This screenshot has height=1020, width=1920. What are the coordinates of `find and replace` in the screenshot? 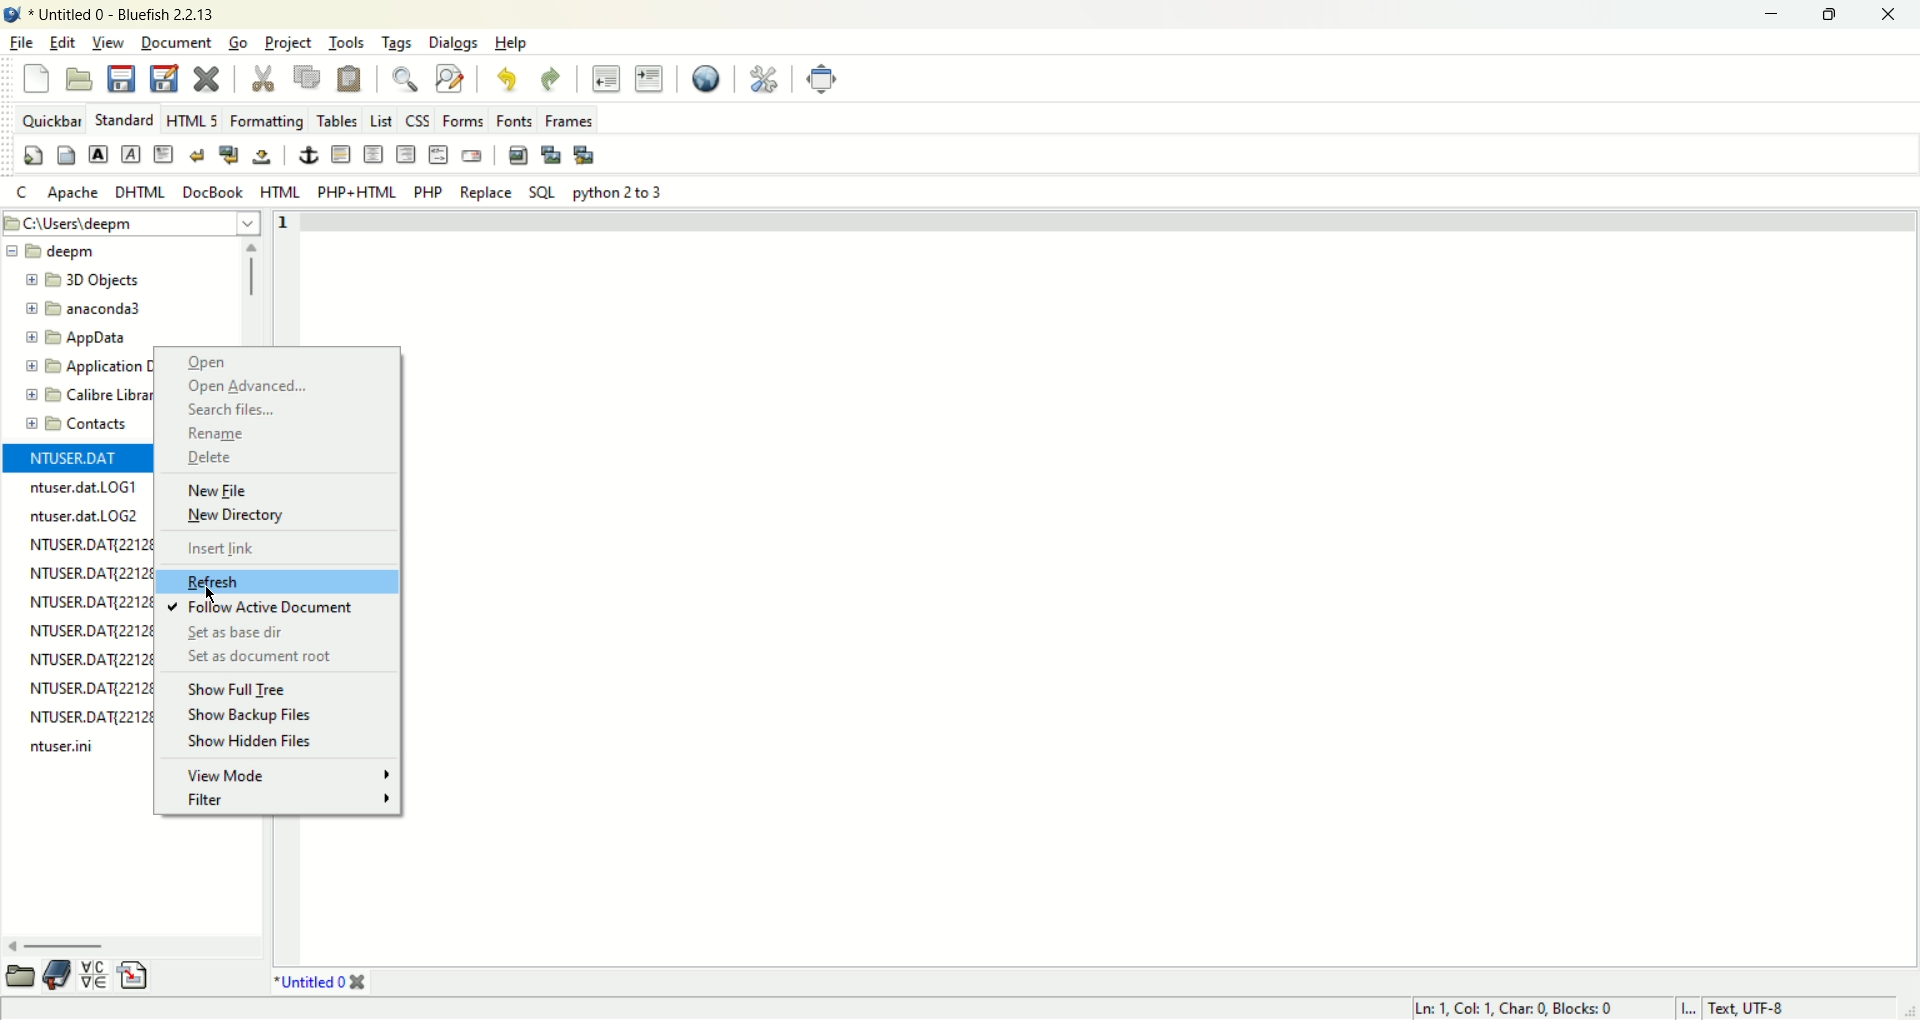 It's located at (450, 81).